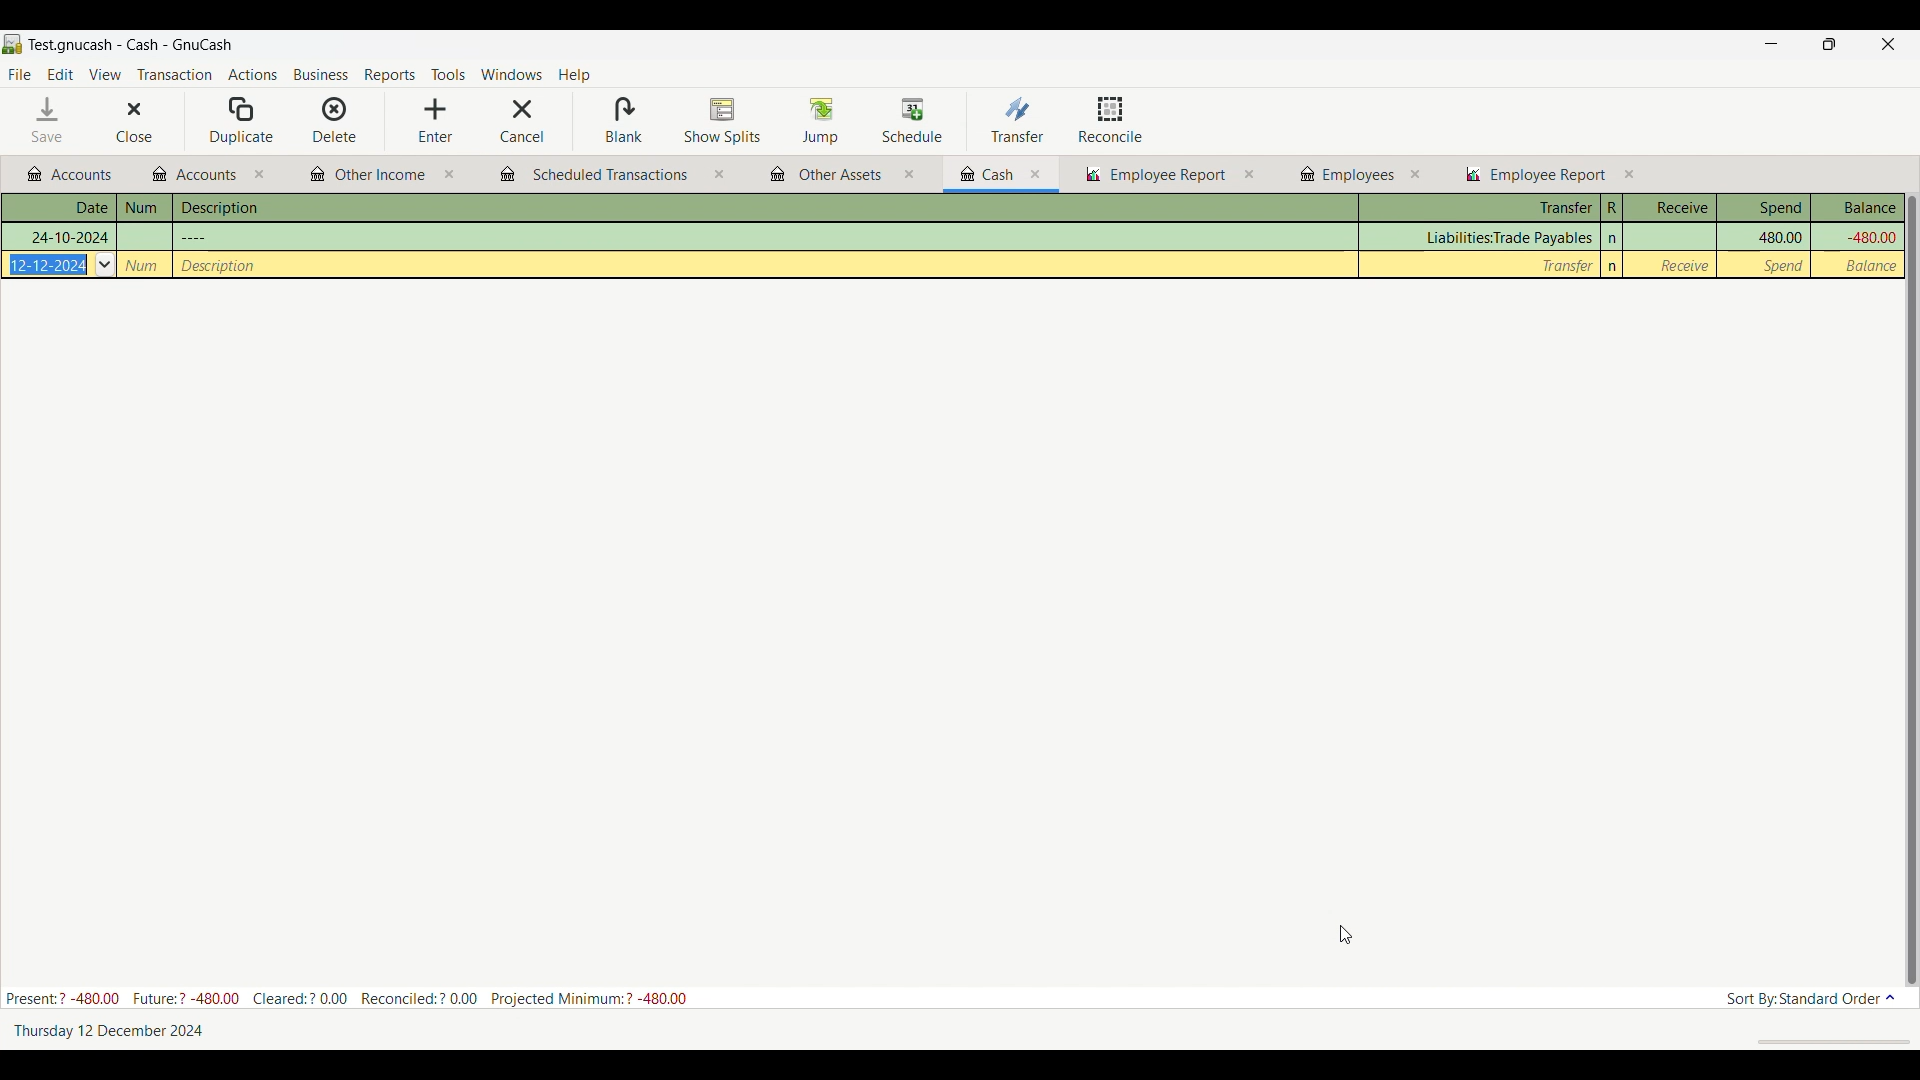  What do you see at coordinates (1019, 120) in the screenshot?
I see `Transfer` at bounding box center [1019, 120].